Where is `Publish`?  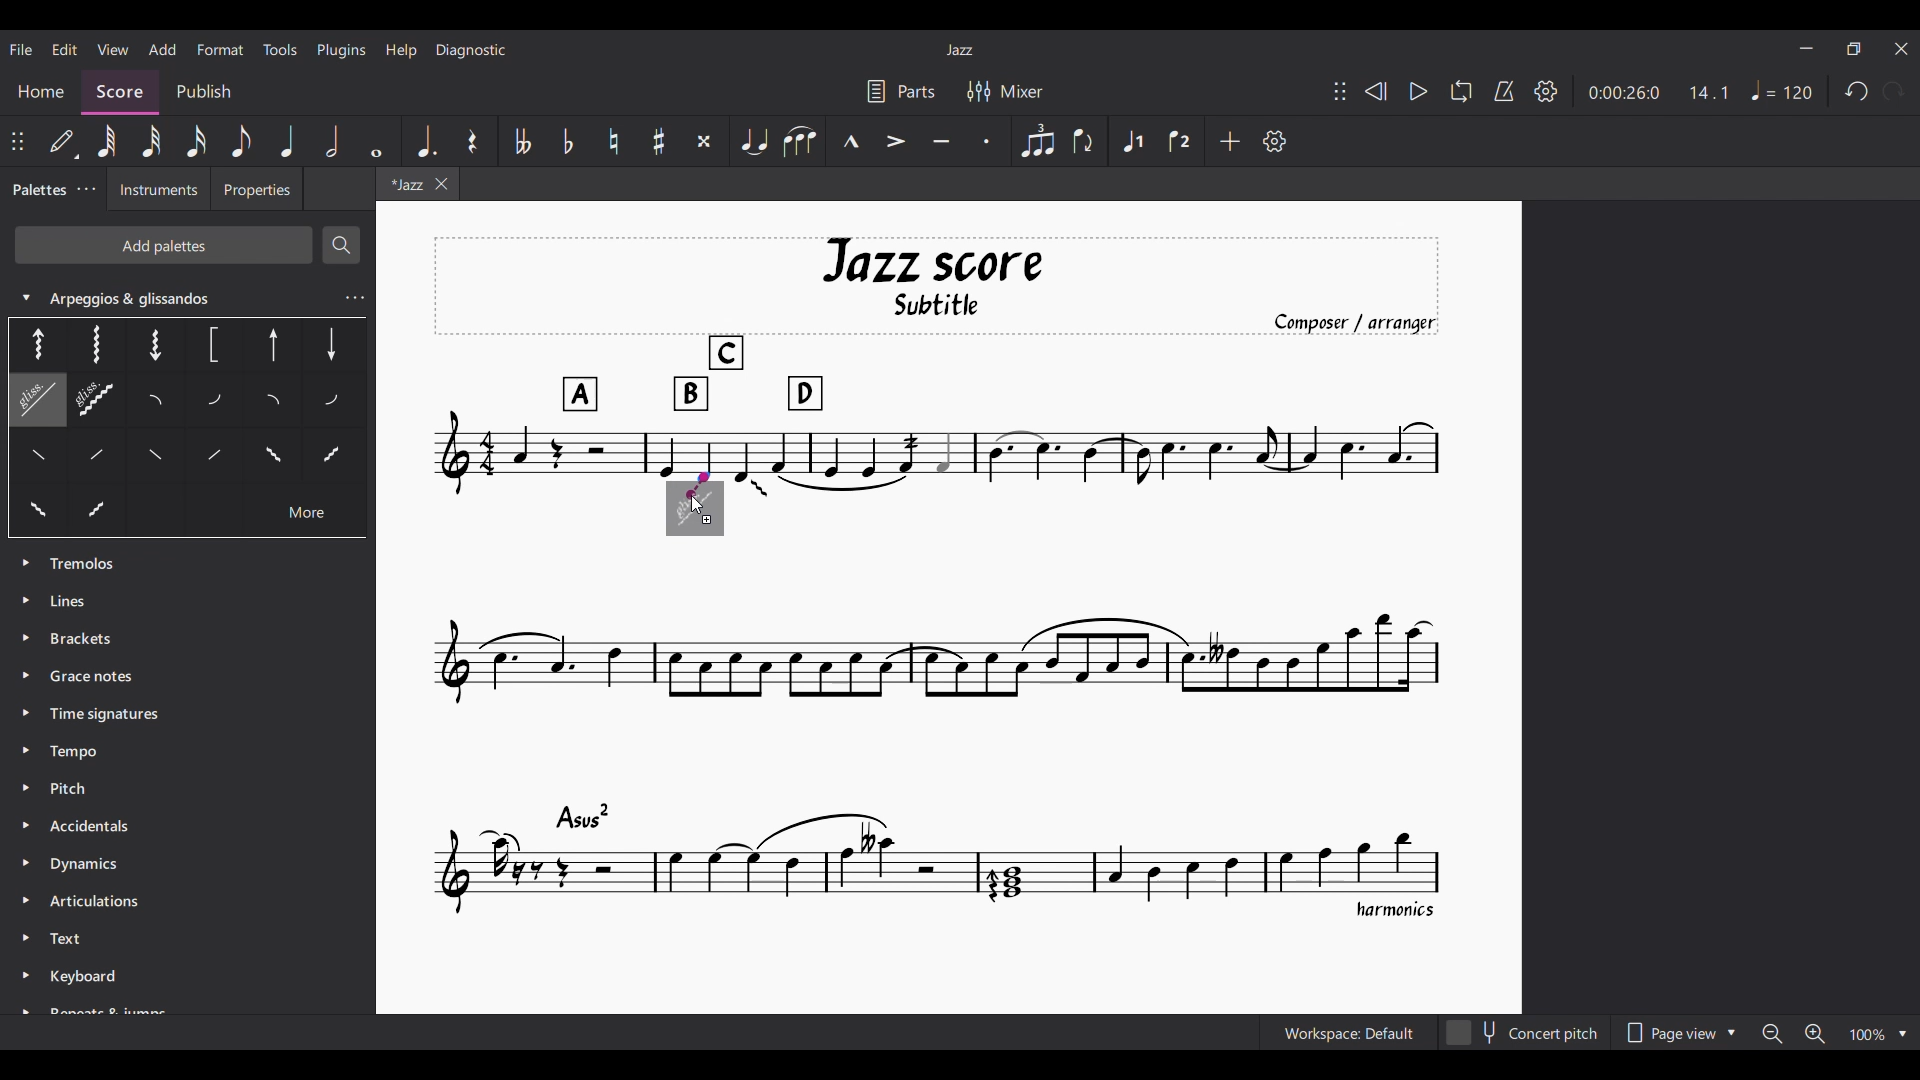 Publish is located at coordinates (205, 90).